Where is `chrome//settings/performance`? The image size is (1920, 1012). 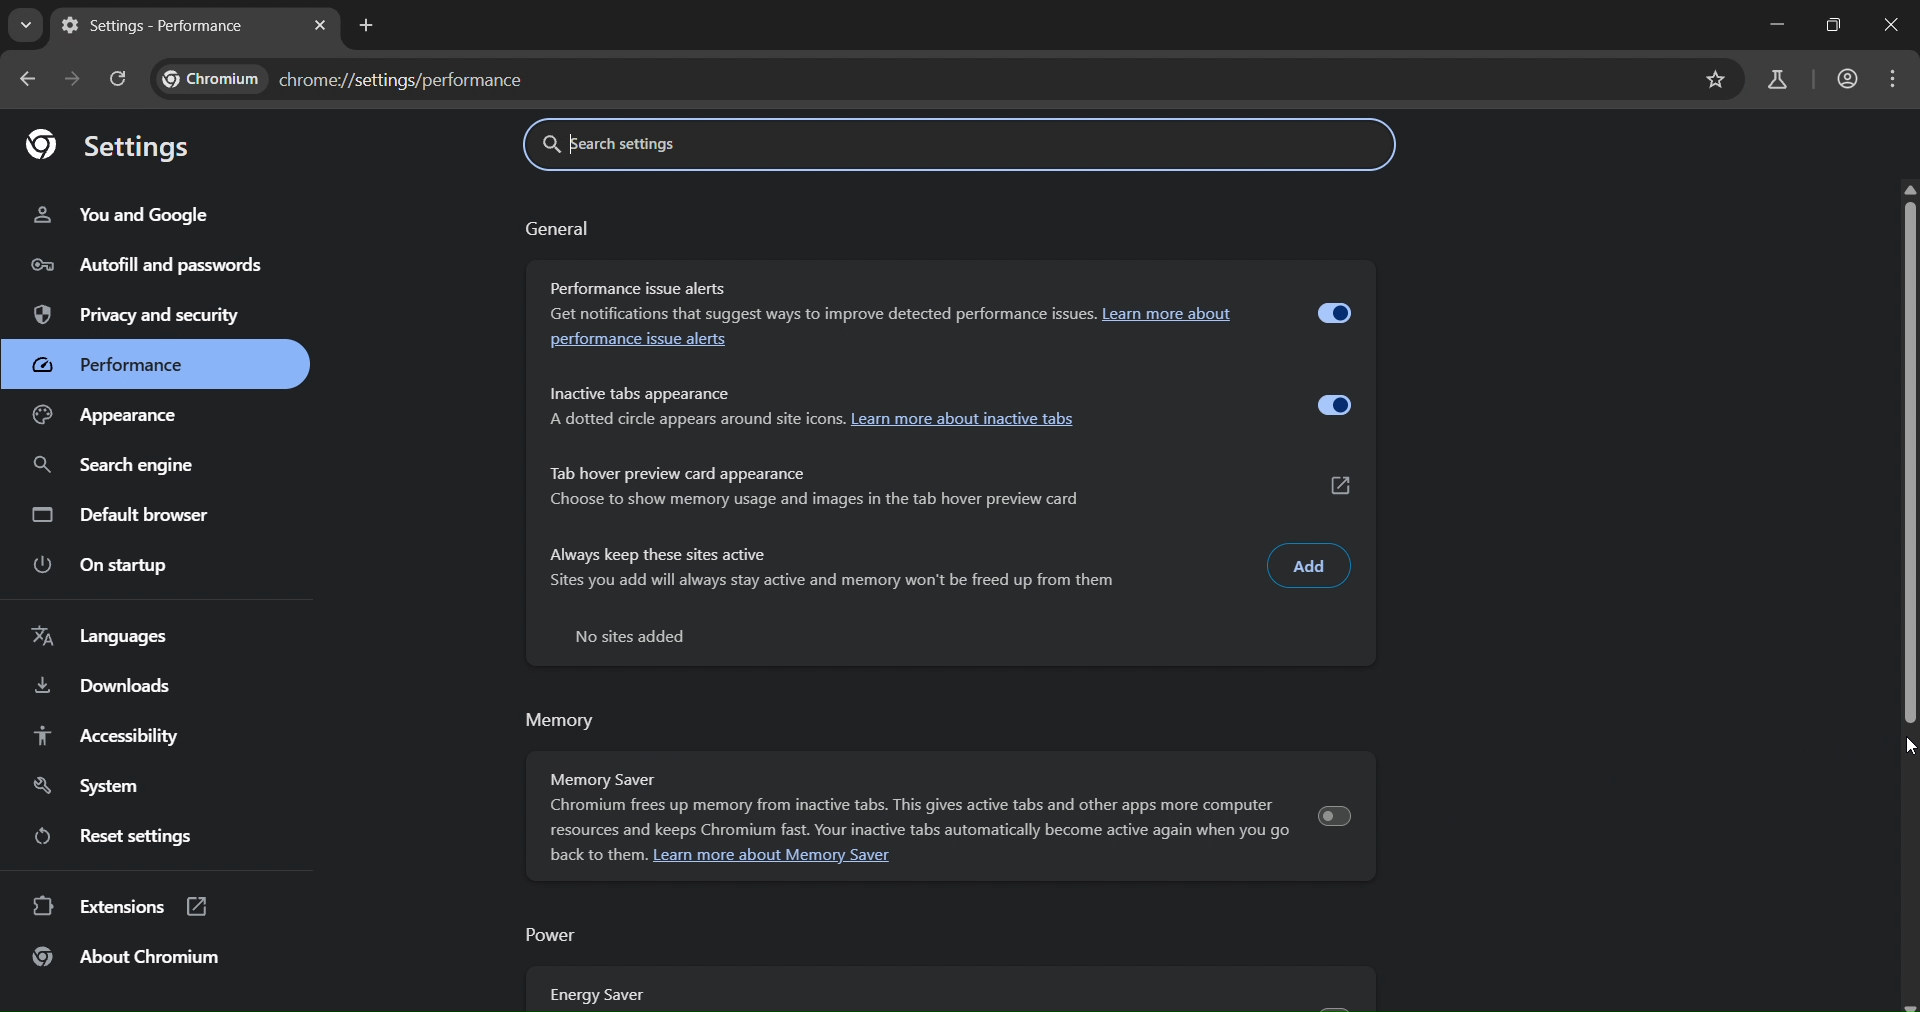 chrome//settings/performance is located at coordinates (351, 75).